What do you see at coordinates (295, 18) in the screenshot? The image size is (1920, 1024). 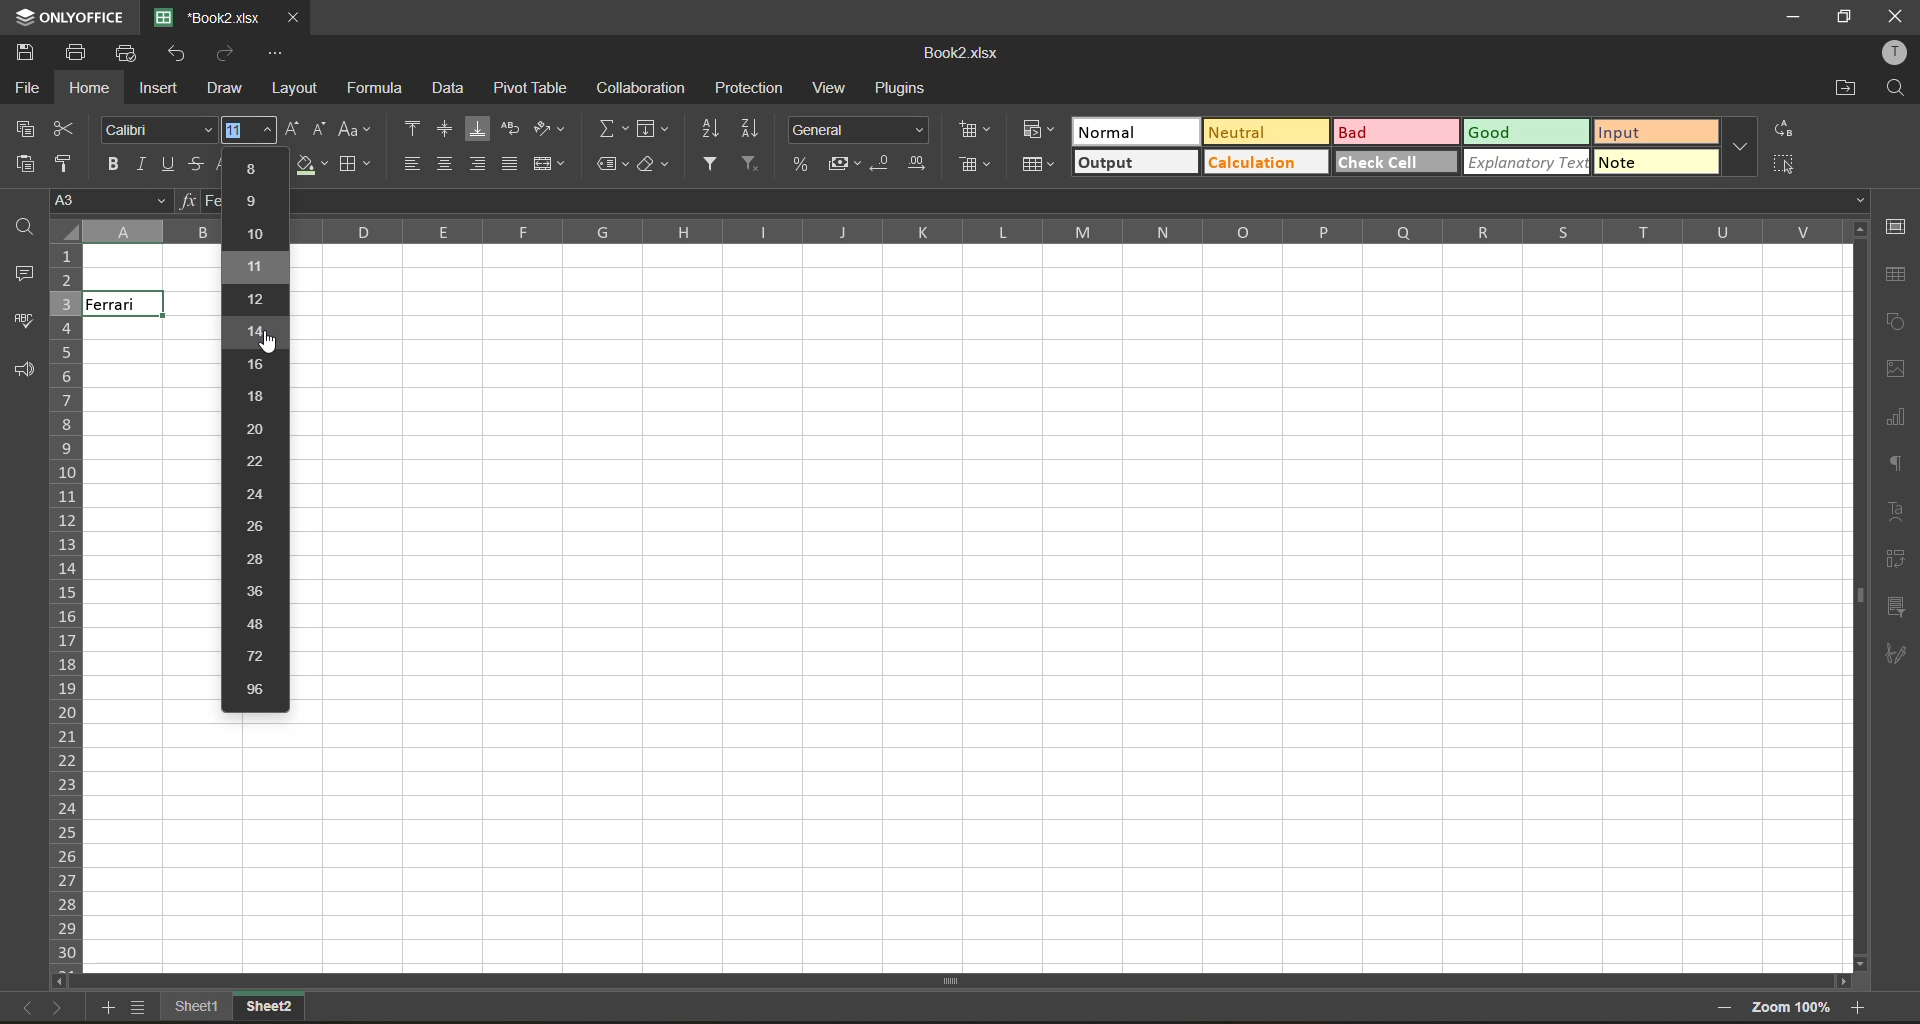 I see `close tab` at bounding box center [295, 18].